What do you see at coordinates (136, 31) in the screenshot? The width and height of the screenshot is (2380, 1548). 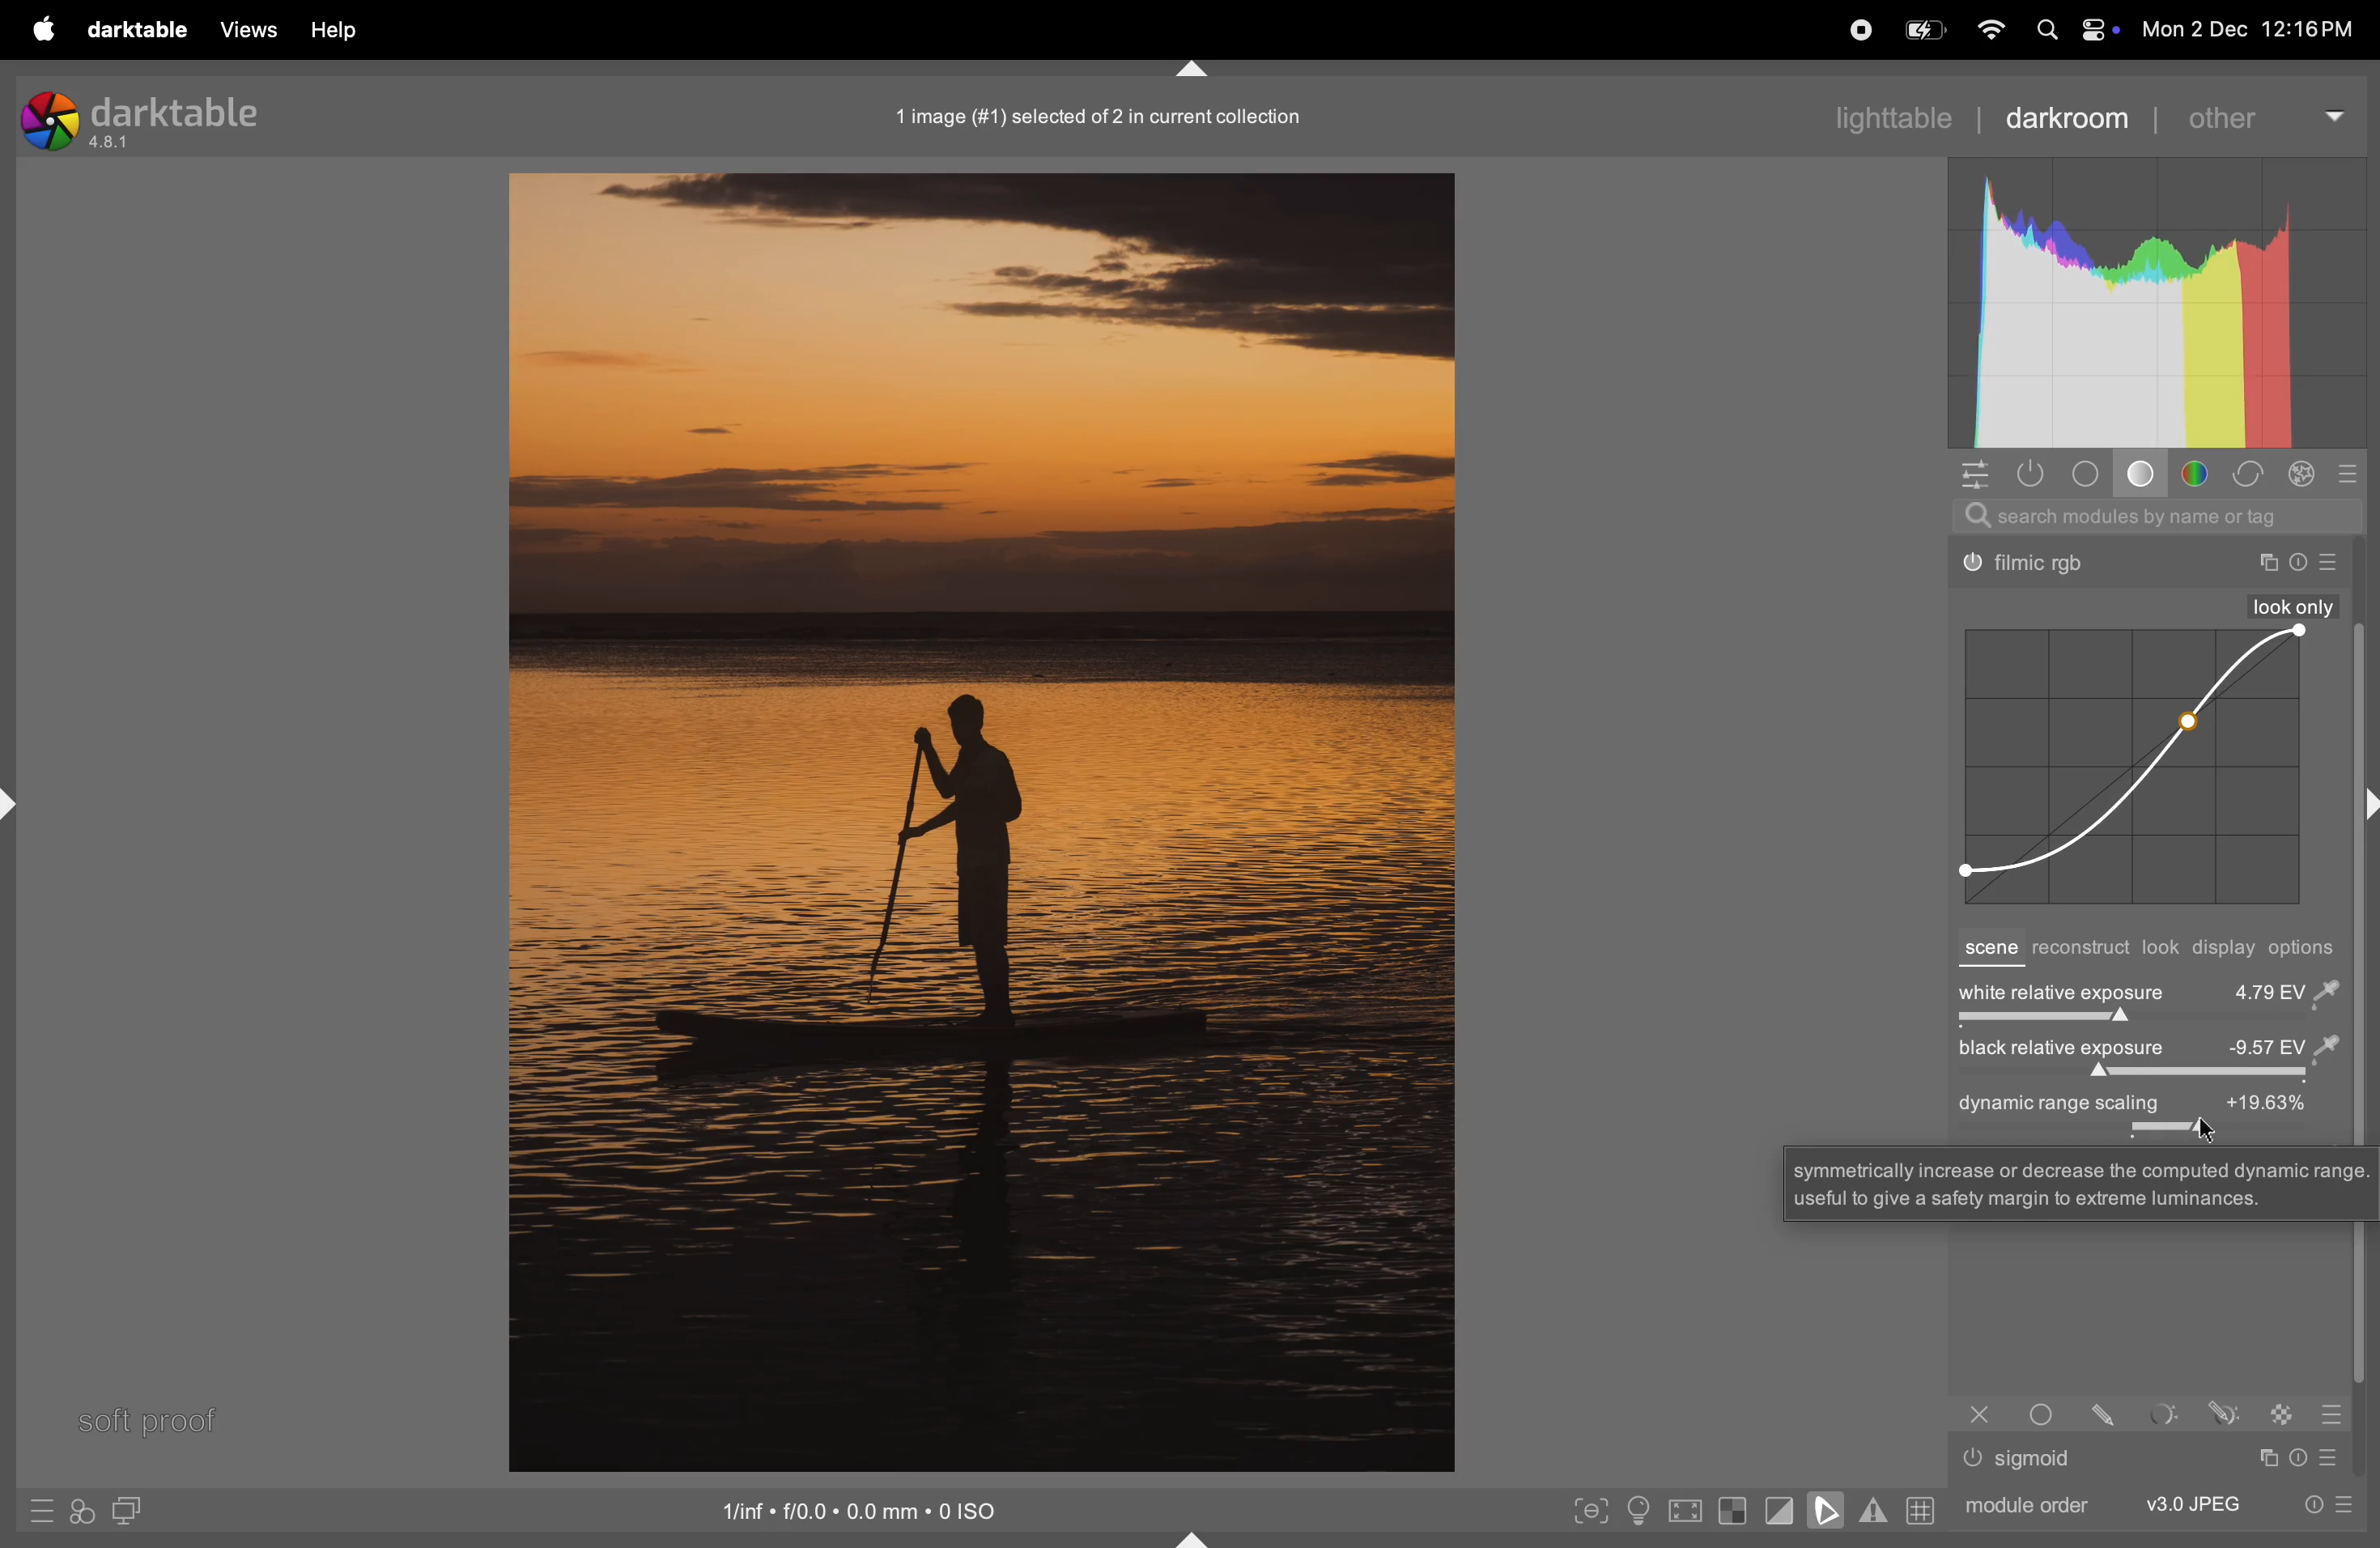 I see `darktable` at bounding box center [136, 31].